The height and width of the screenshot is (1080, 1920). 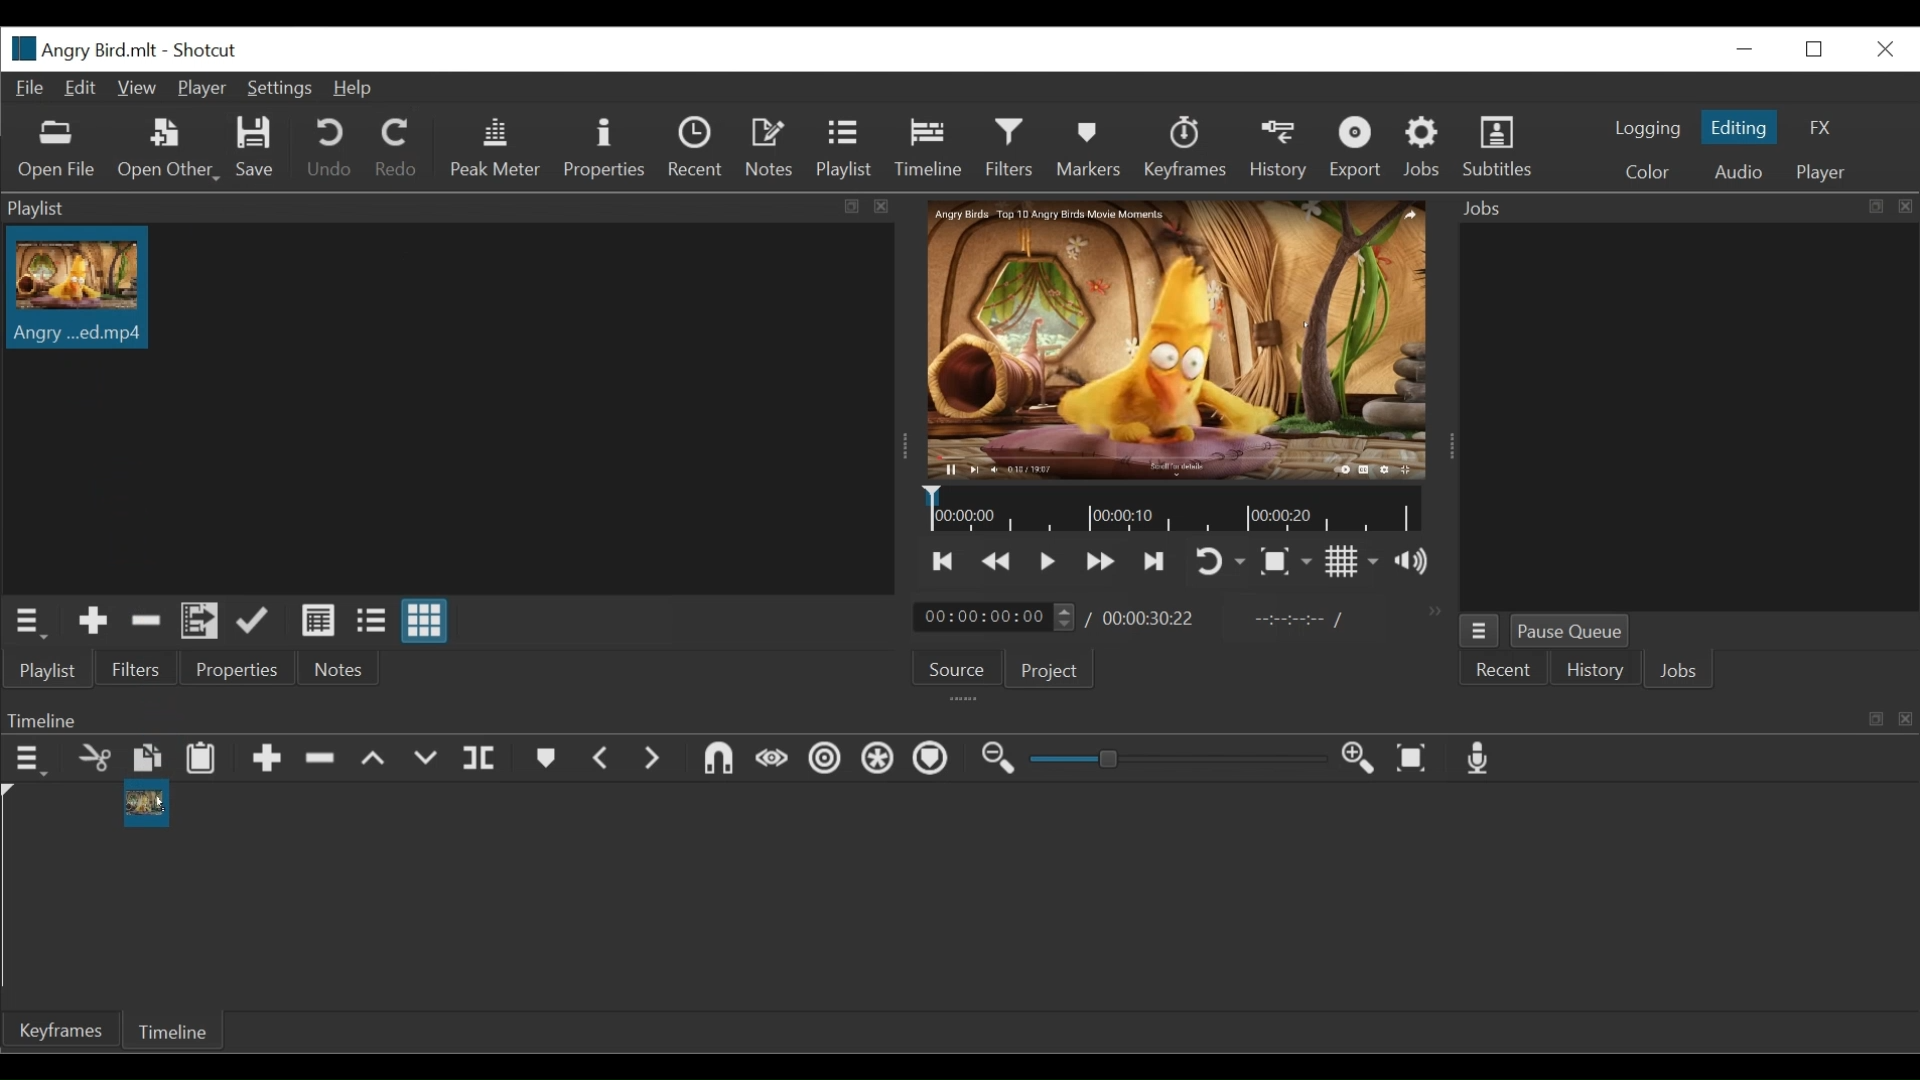 I want to click on zoom timeline in, so click(x=1358, y=758).